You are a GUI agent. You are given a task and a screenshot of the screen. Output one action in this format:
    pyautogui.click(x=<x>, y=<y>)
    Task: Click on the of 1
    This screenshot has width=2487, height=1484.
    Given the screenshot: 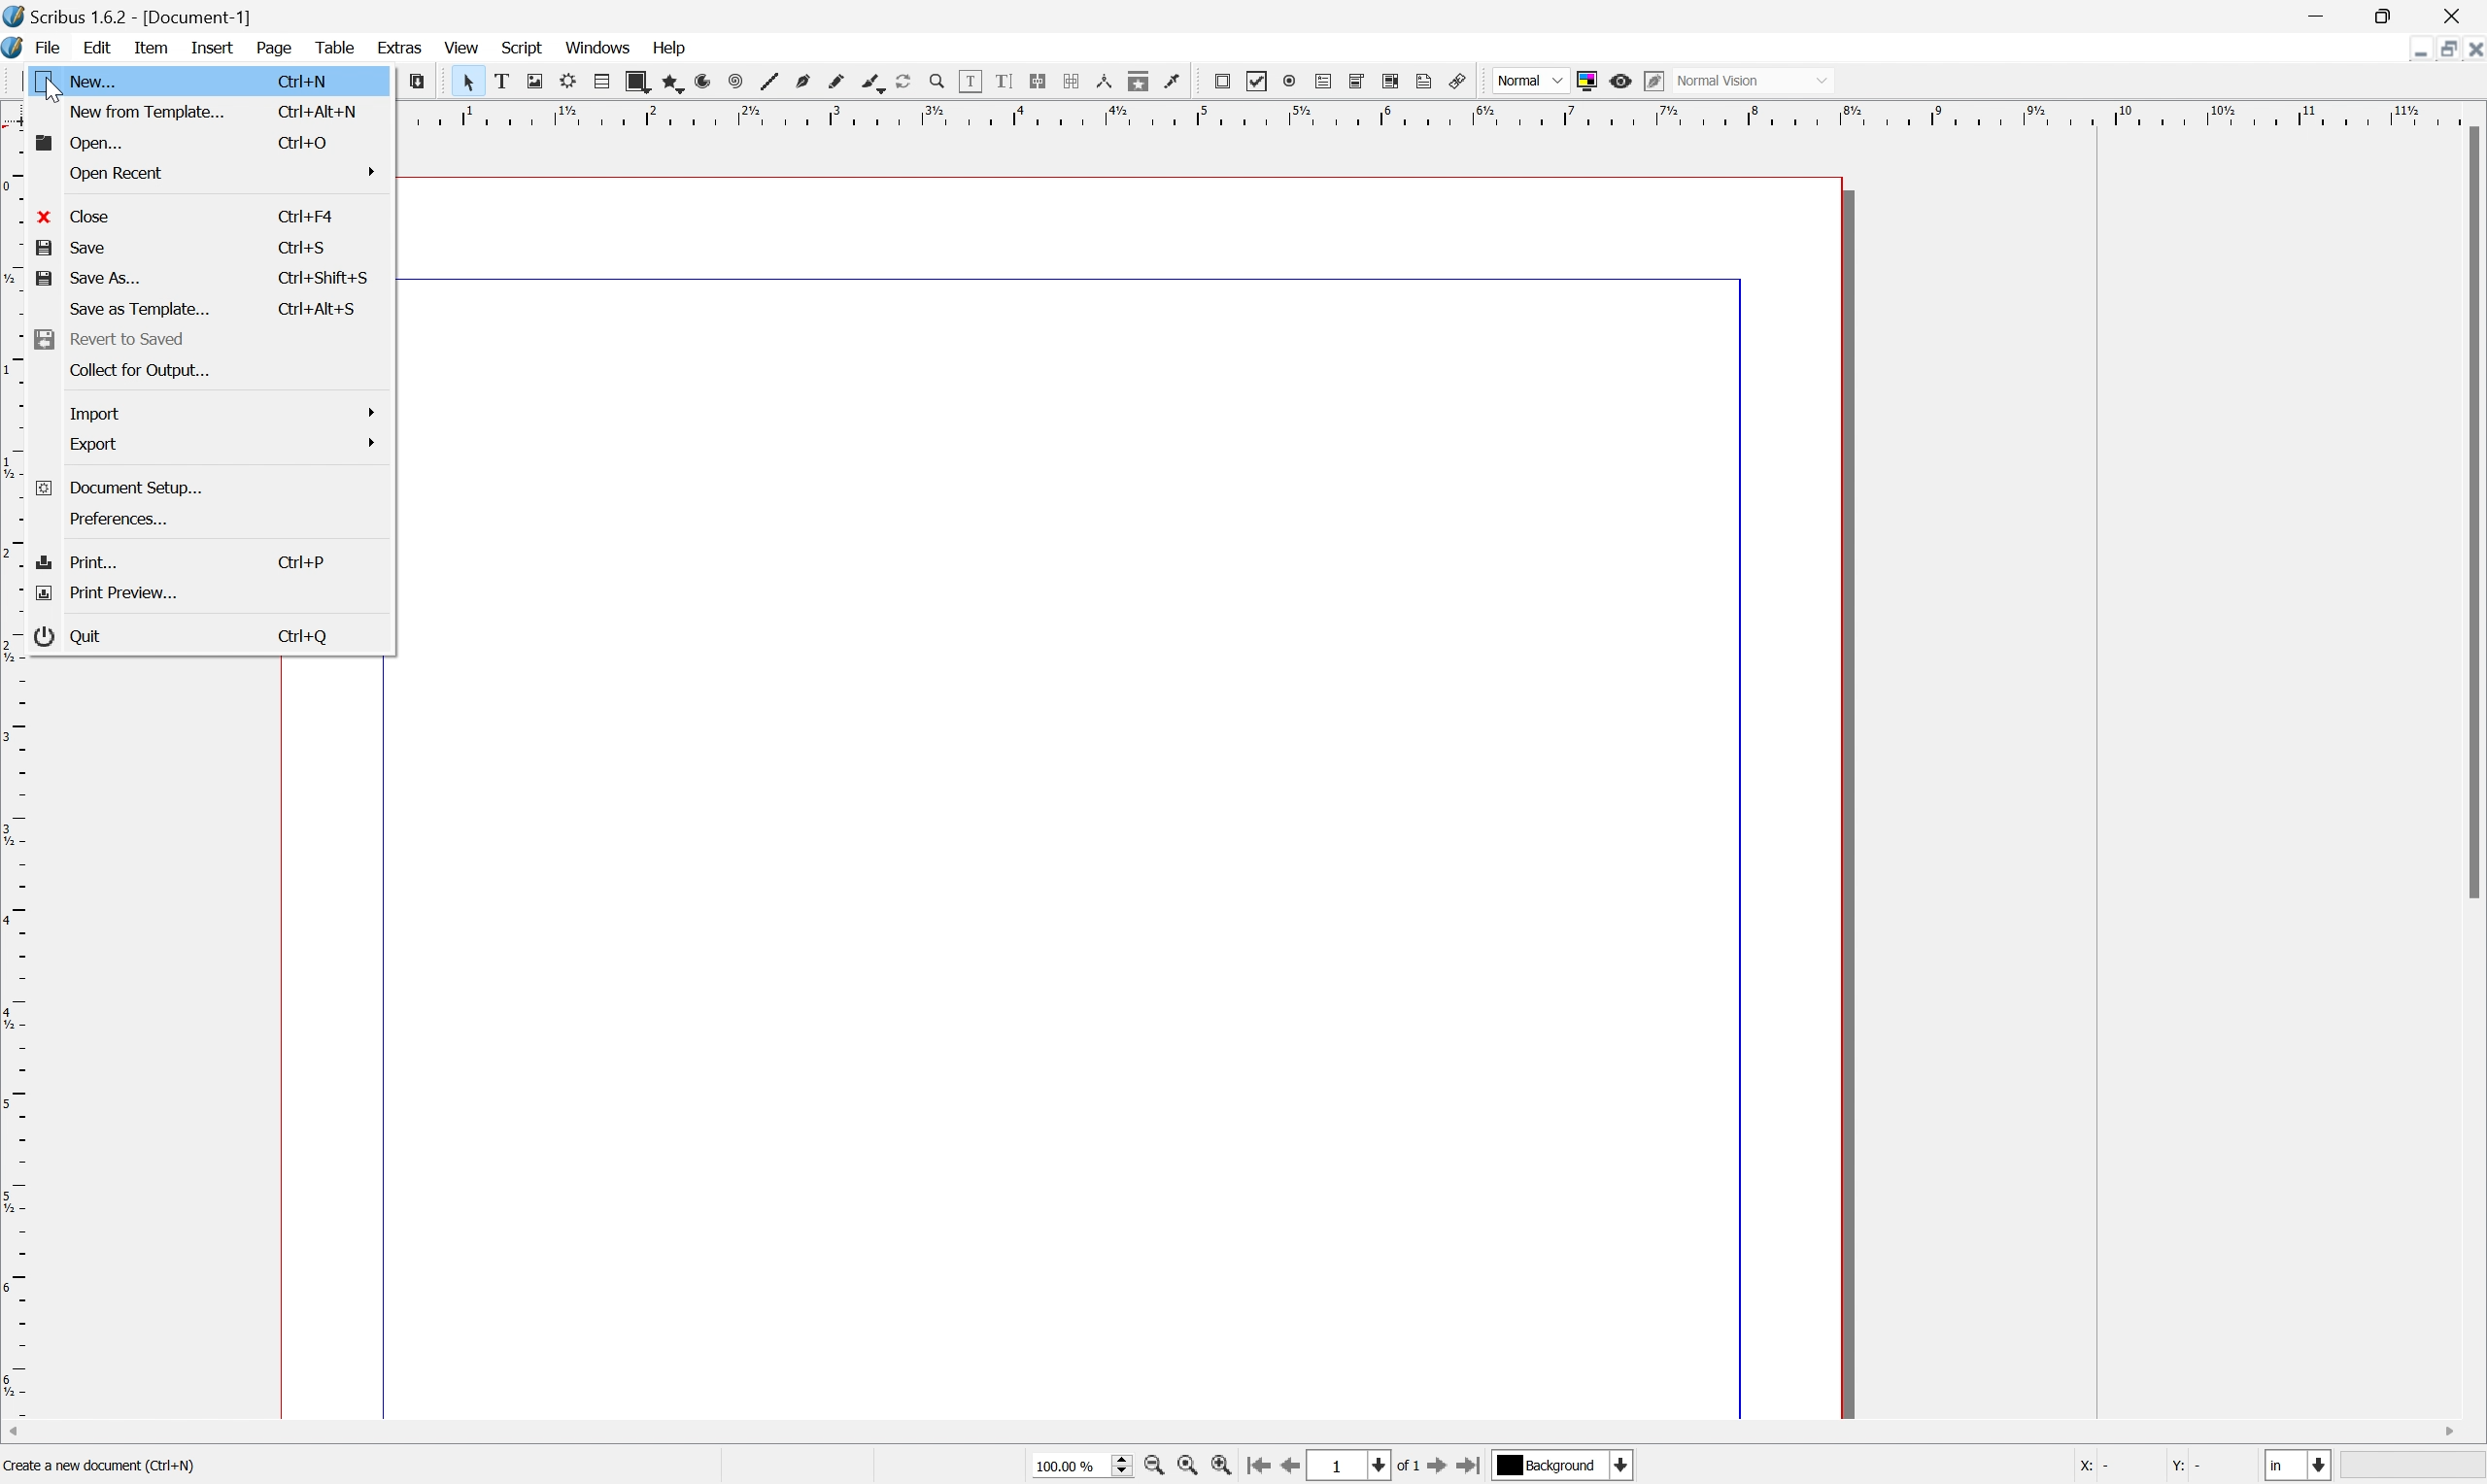 What is the action you would take?
    pyautogui.click(x=1404, y=1465)
    